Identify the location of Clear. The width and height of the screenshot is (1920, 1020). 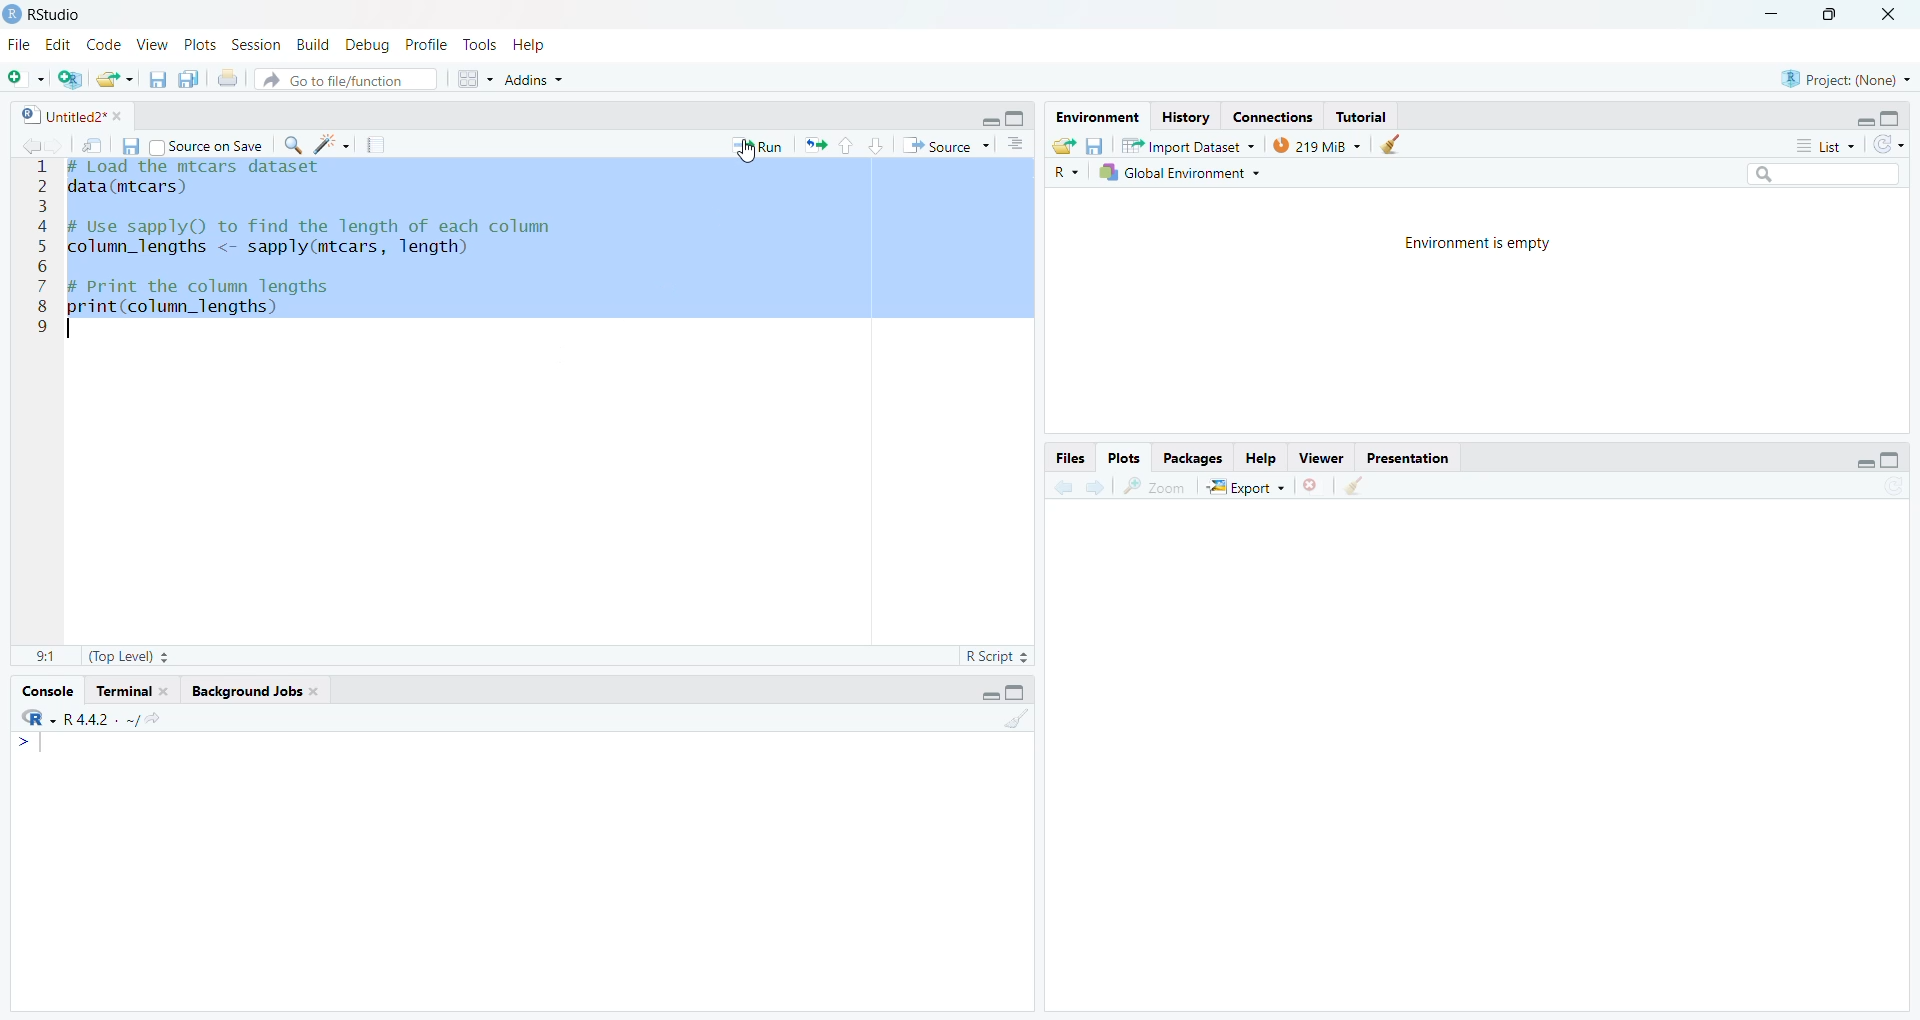
(1397, 144).